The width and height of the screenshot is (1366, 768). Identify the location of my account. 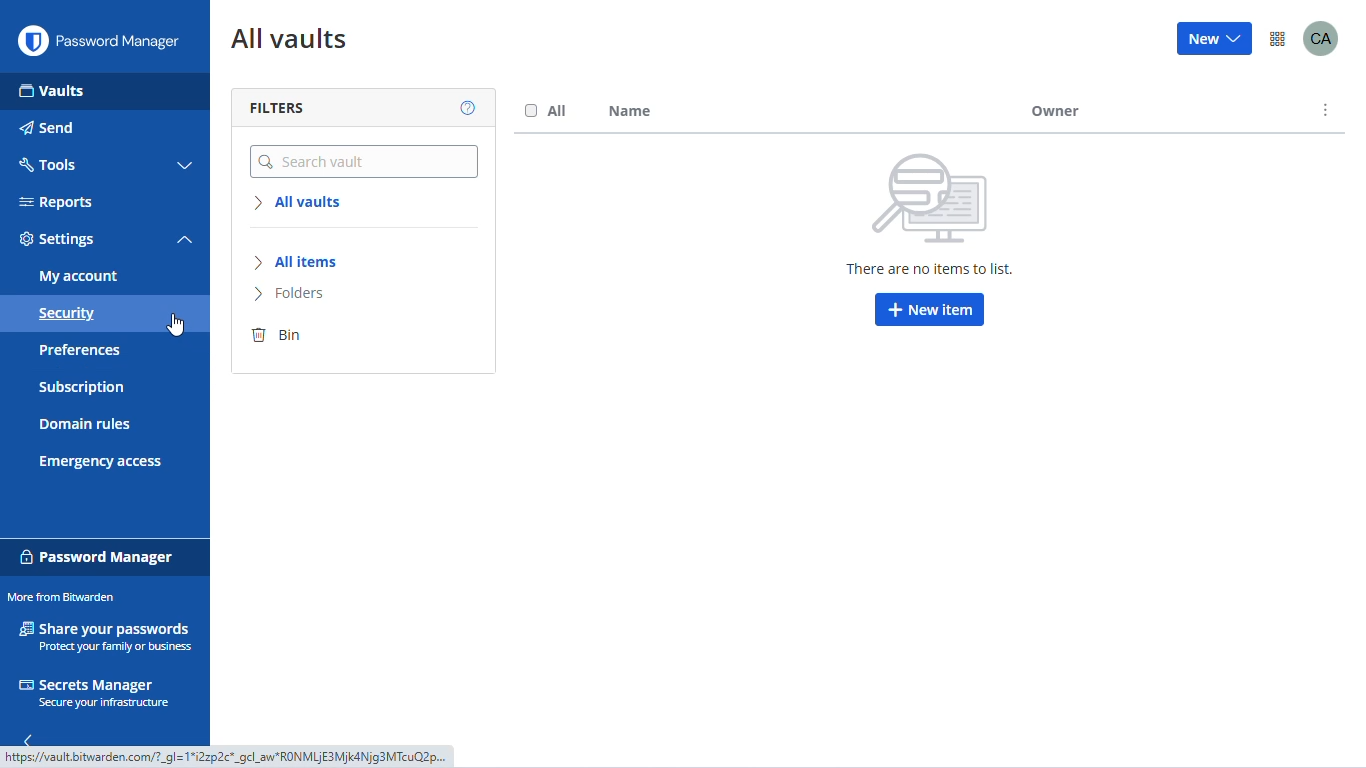
(79, 276).